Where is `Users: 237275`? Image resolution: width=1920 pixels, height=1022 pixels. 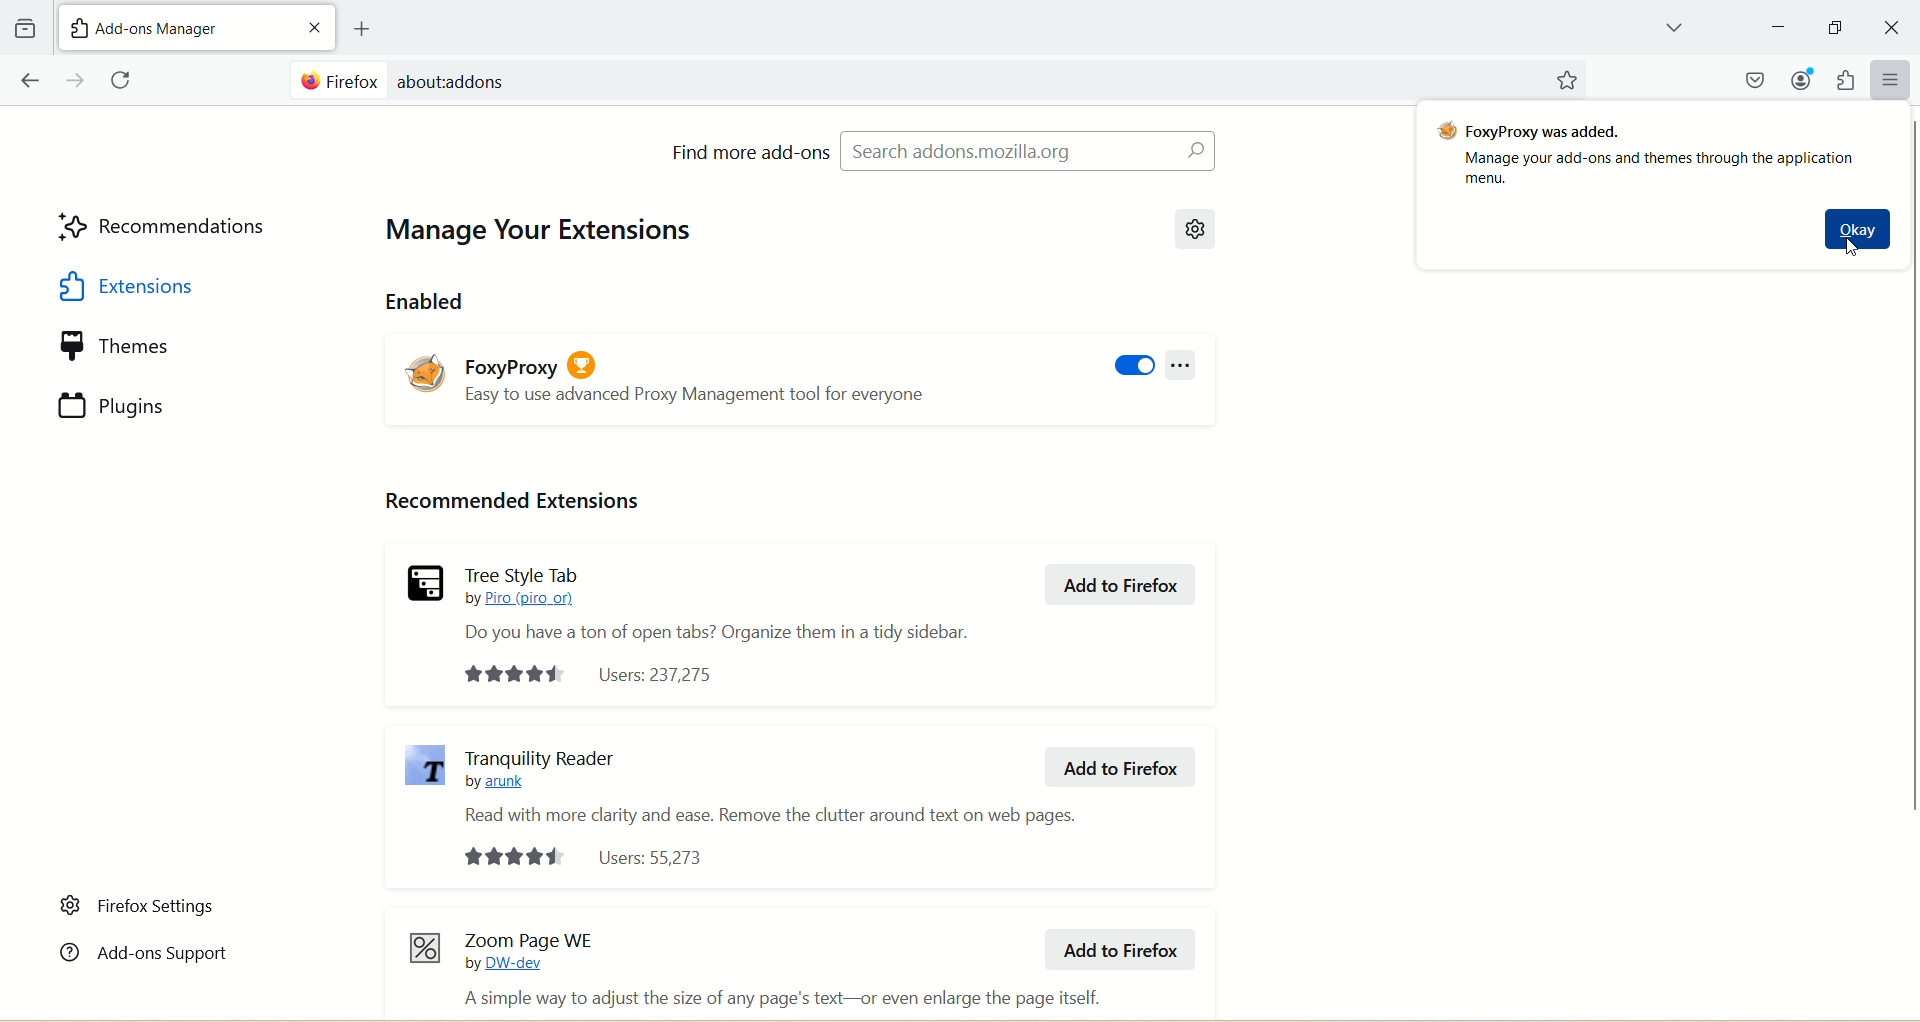
Users: 237275 is located at coordinates (594, 675).